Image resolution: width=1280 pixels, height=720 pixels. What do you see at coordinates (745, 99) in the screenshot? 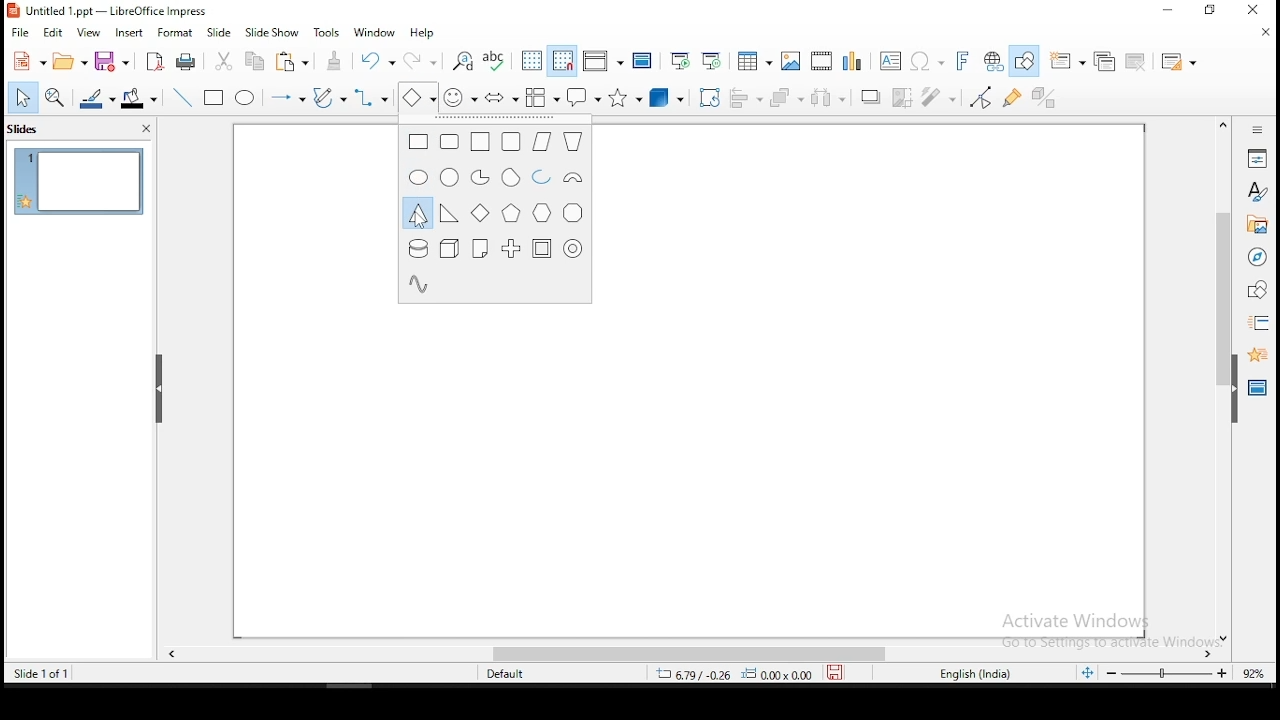
I see `align objects` at bounding box center [745, 99].